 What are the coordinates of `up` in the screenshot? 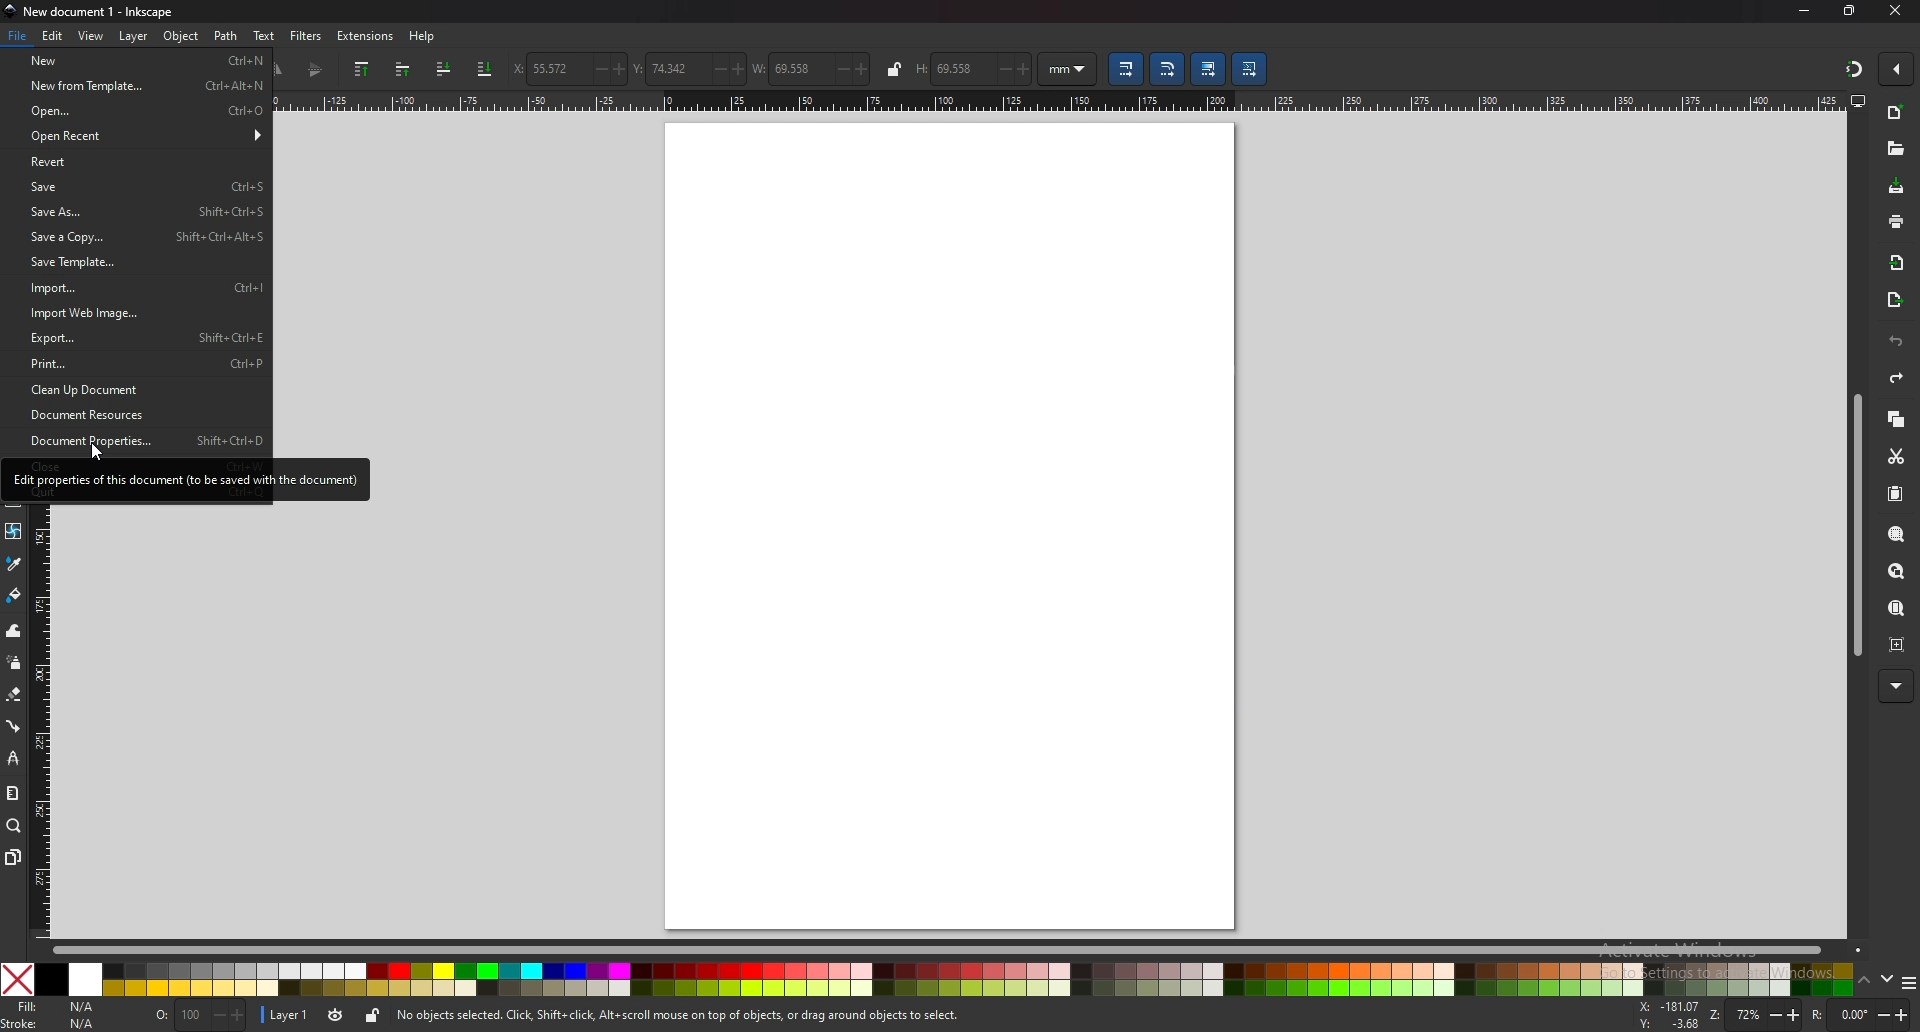 It's located at (1864, 979).